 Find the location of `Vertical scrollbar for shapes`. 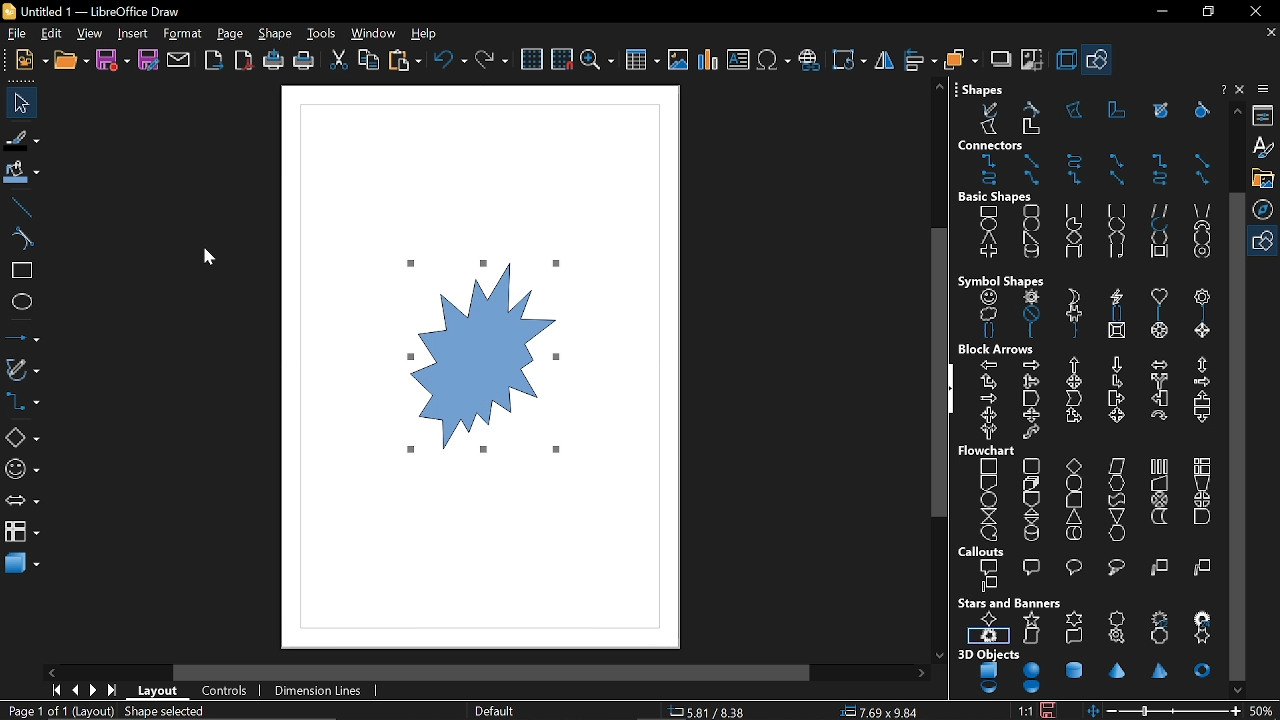

Vertical scrollbar for shapes is located at coordinates (1239, 436).